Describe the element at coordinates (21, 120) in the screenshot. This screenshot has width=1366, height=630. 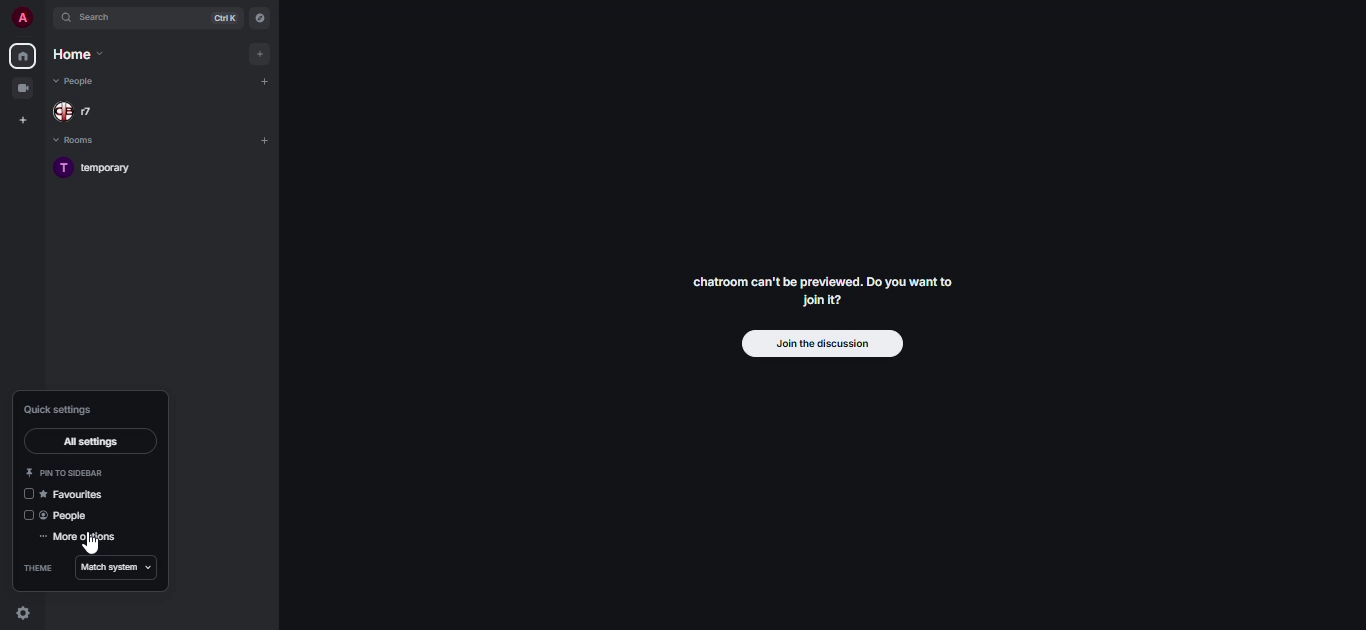
I see `create space` at that location.